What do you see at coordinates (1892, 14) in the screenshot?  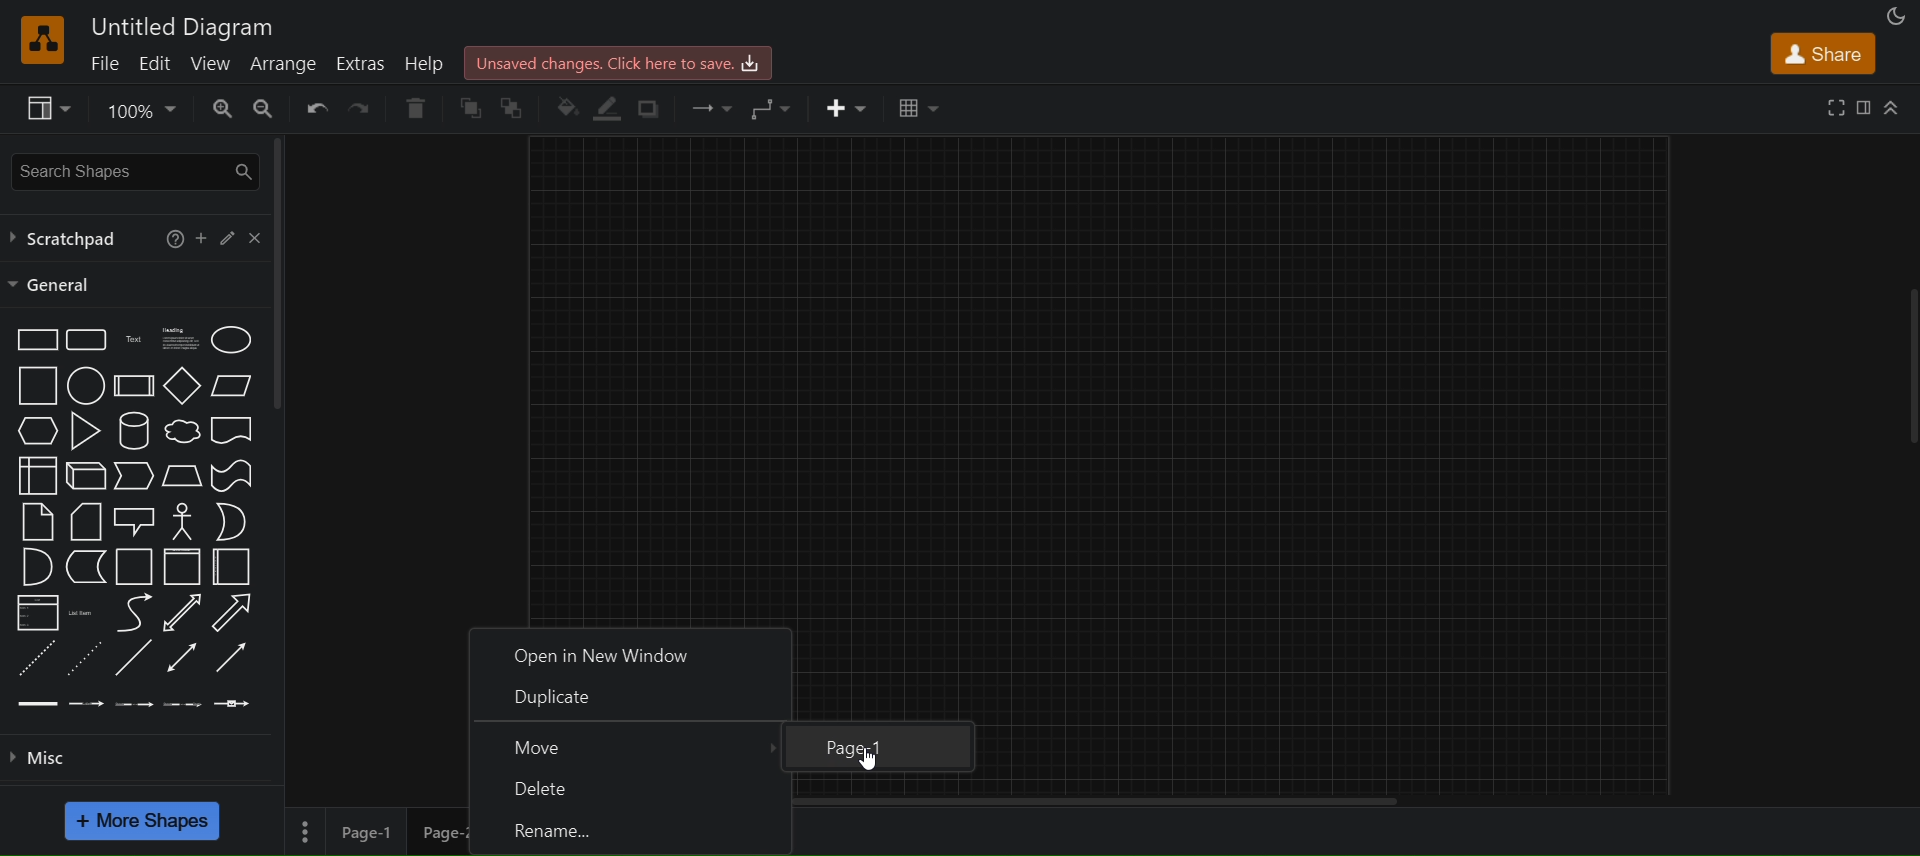 I see `appearance` at bounding box center [1892, 14].